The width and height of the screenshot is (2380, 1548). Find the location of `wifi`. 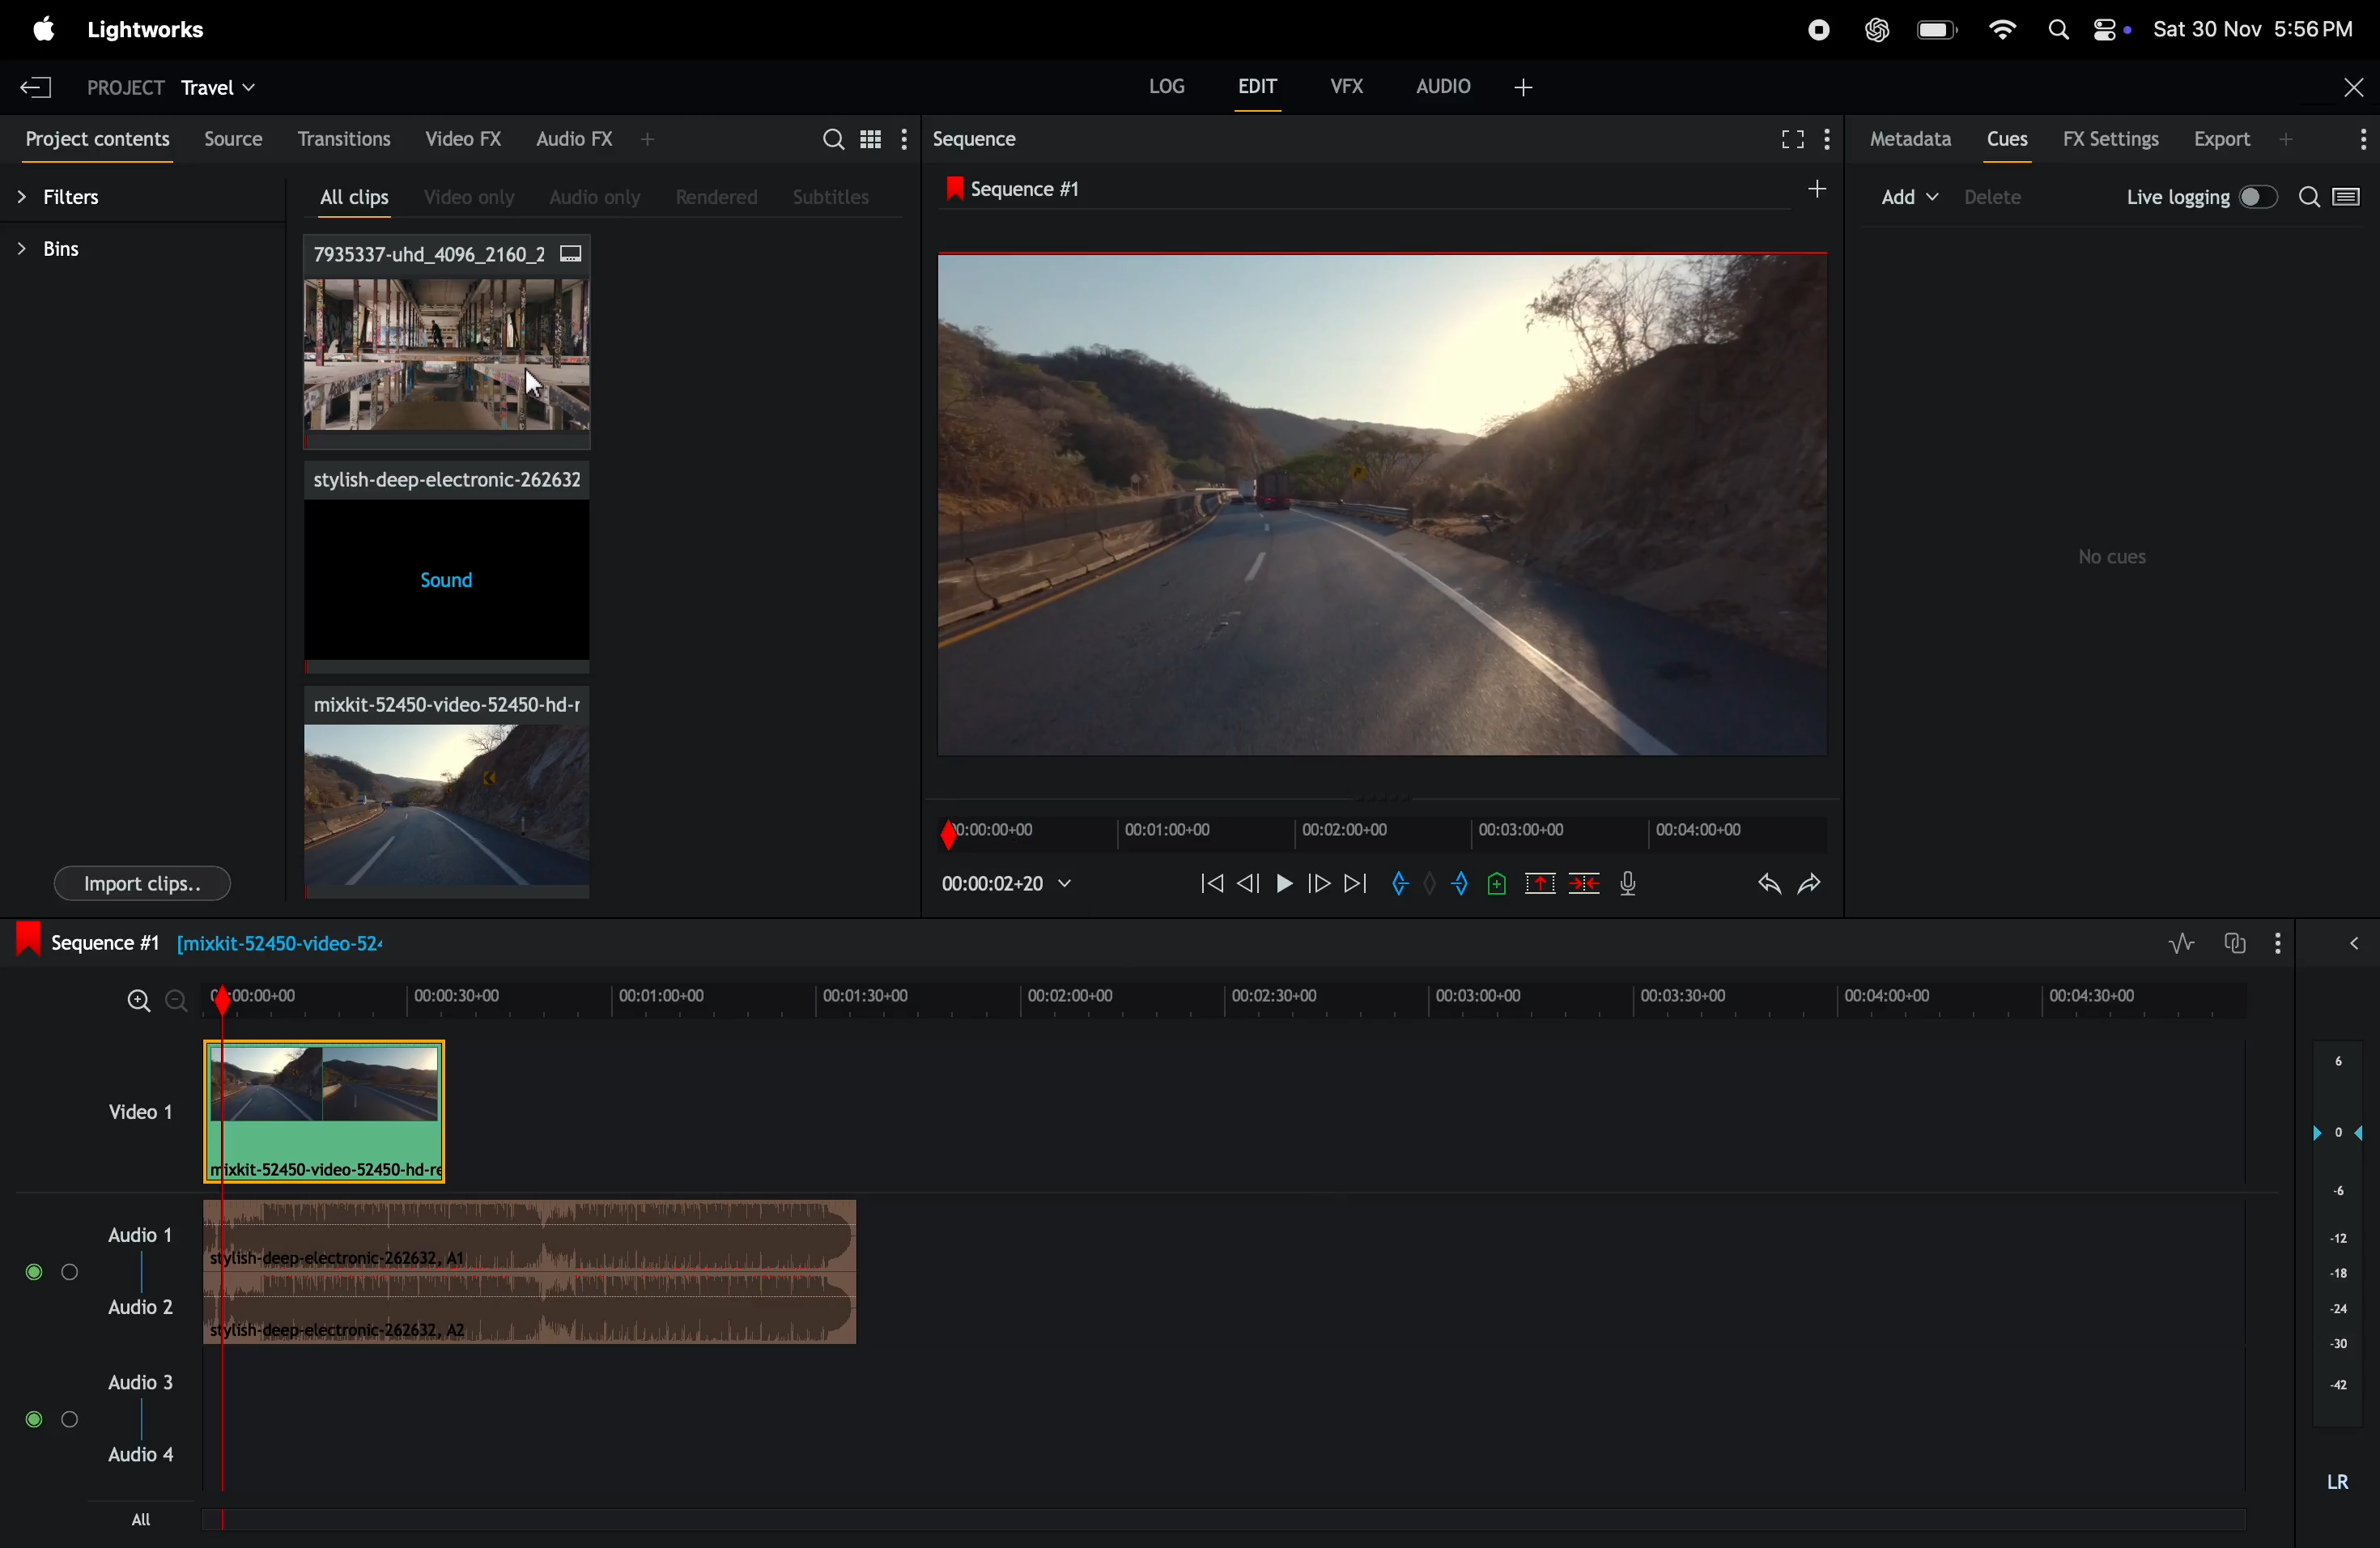

wifi is located at coordinates (1998, 27).